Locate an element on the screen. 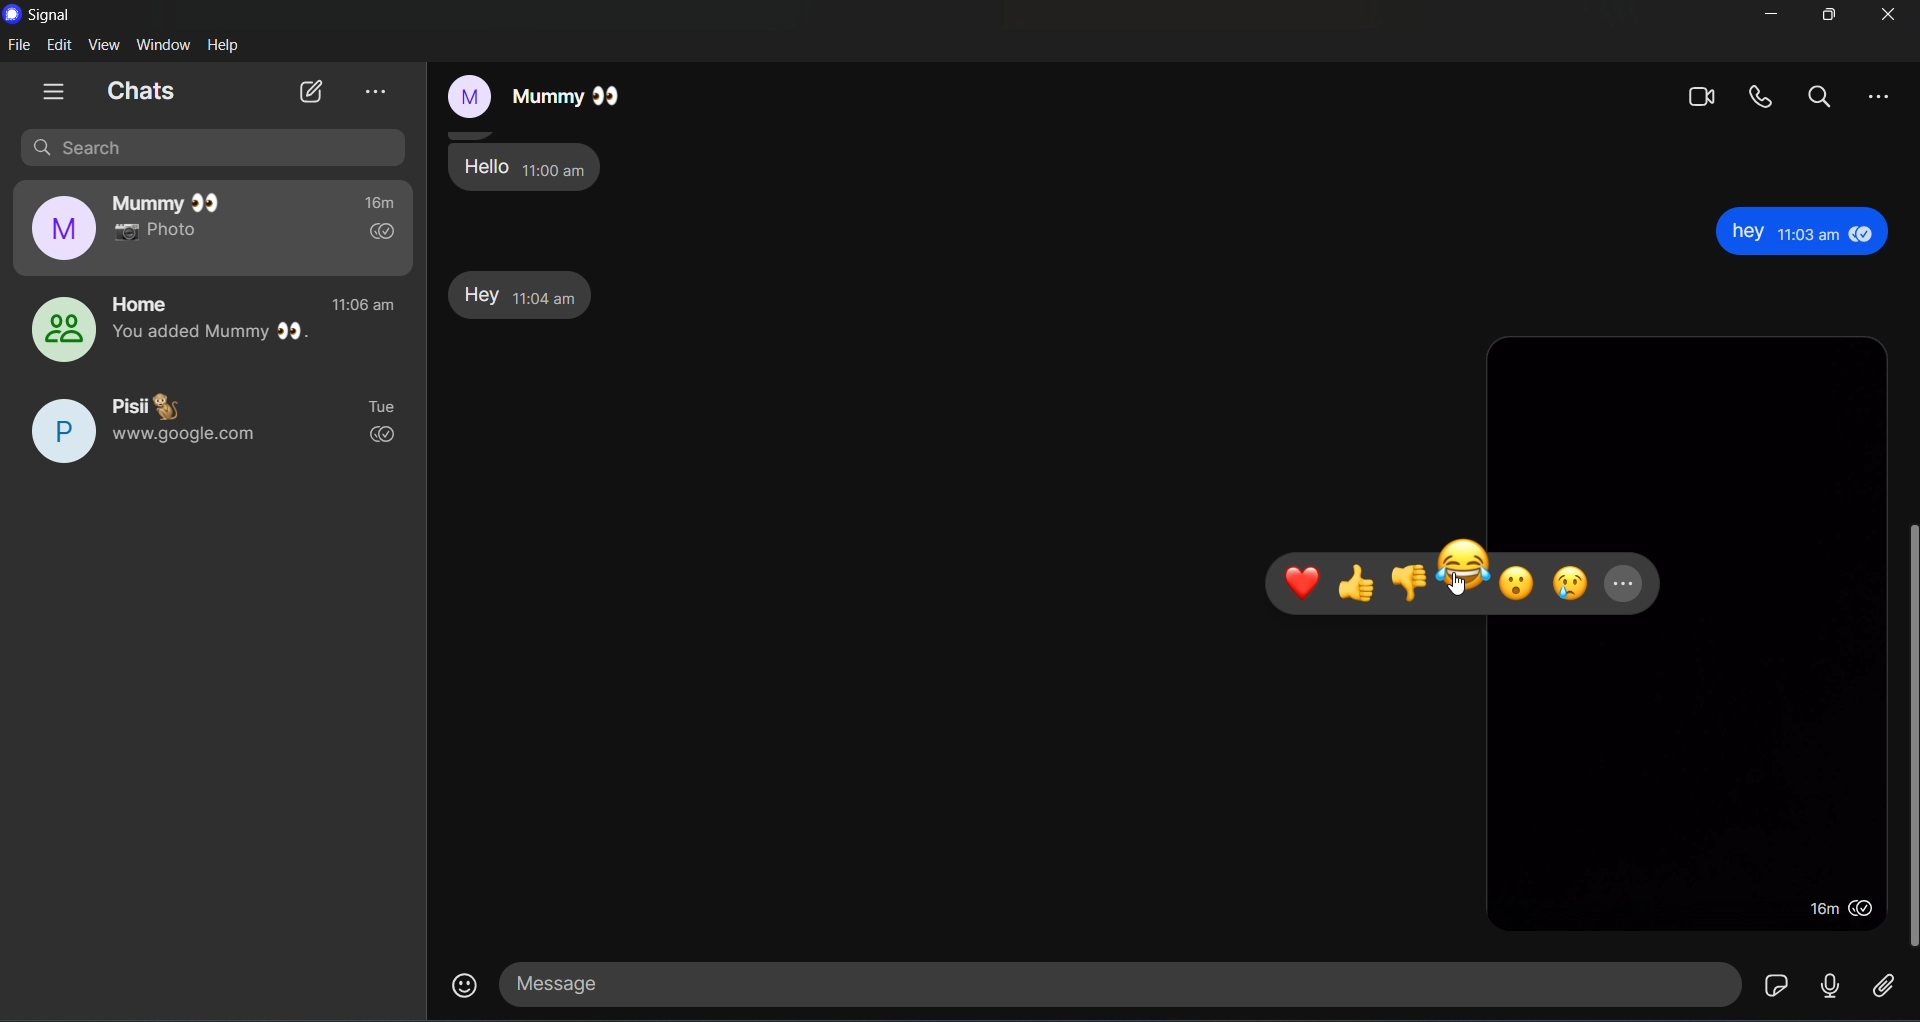 This screenshot has height=1022, width=1920. video calls is located at coordinates (1702, 96).